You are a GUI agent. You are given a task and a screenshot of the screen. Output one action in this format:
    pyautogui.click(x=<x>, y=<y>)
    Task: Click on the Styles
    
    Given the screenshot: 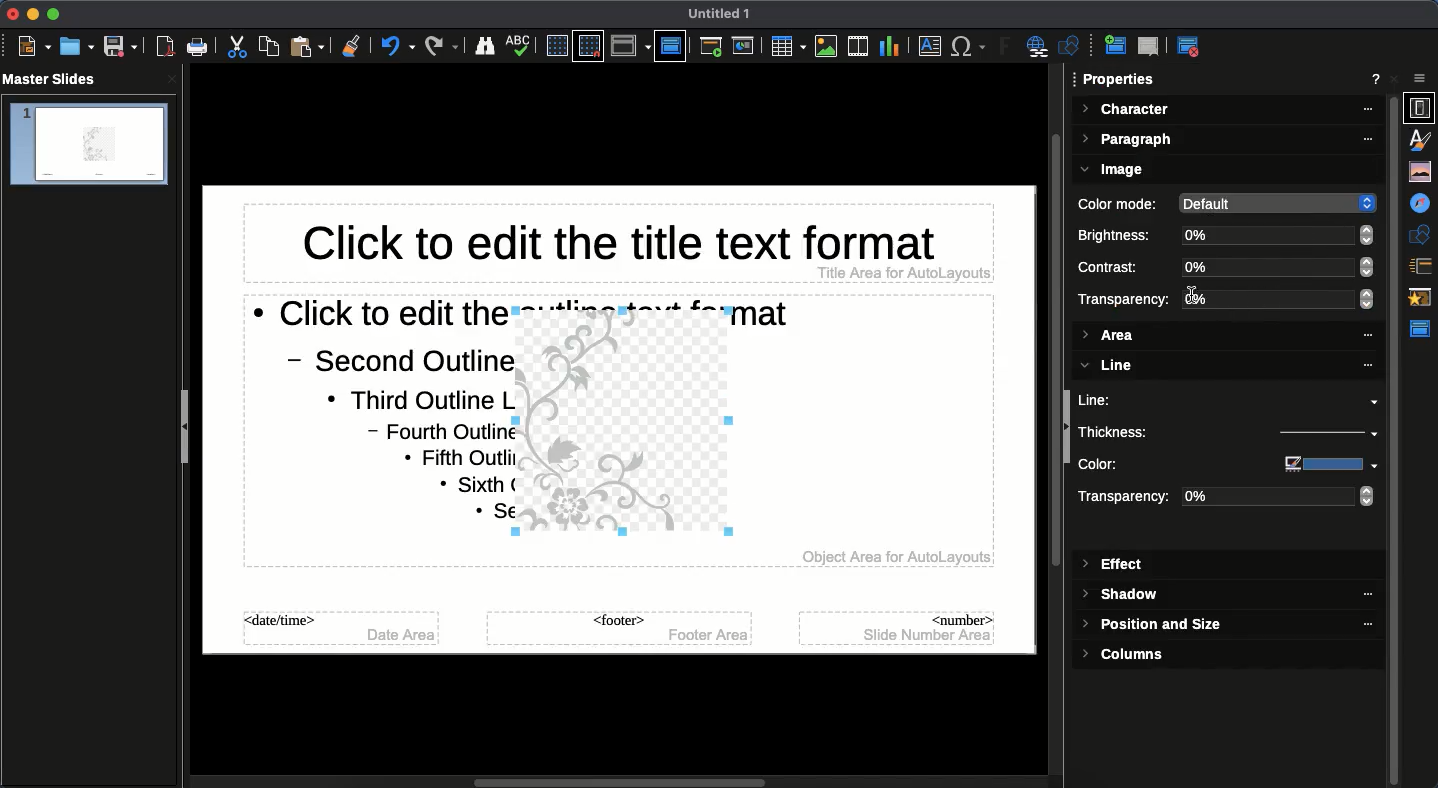 What is the action you would take?
    pyautogui.click(x=1424, y=139)
    